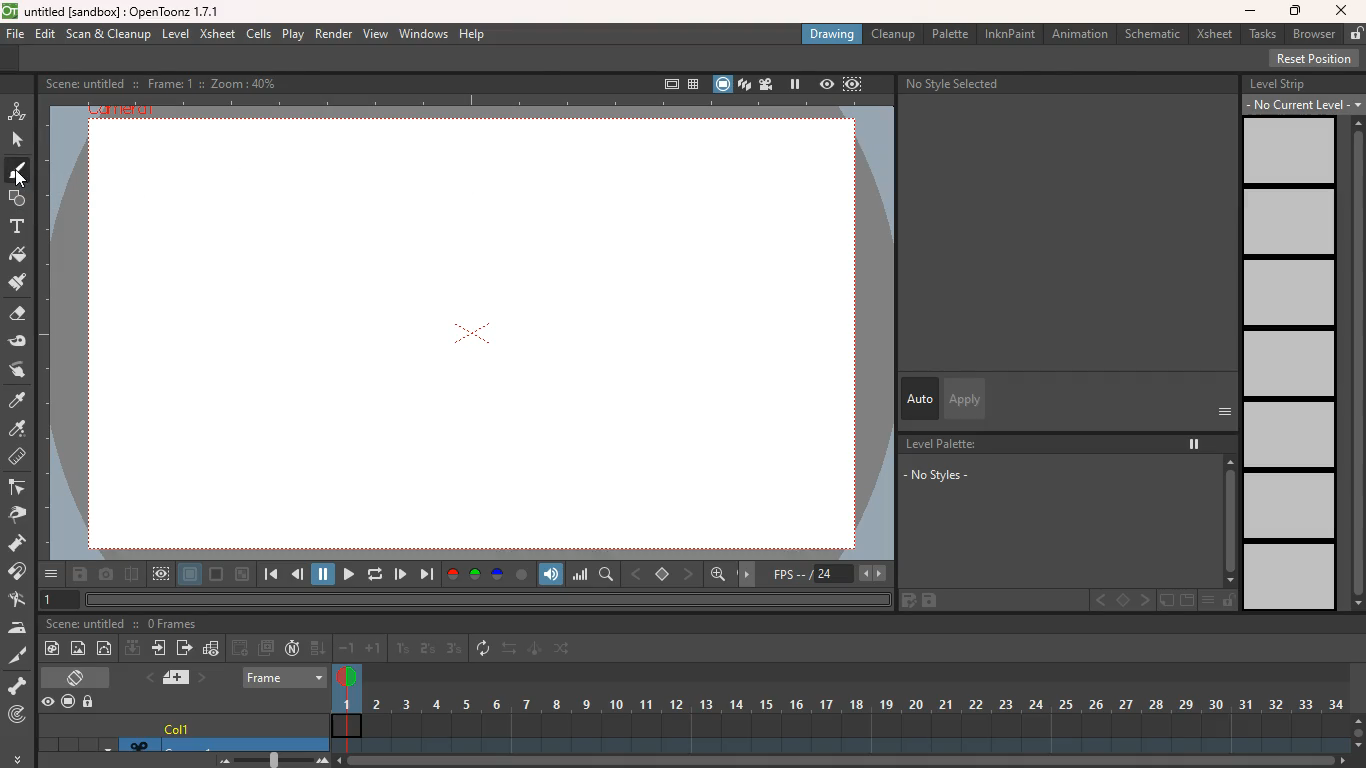 The height and width of the screenshot is (768, 1366). What do you see at coordinates (1099, 600) in the screenshot?
I see `back` at bounding box center [1099, 600].